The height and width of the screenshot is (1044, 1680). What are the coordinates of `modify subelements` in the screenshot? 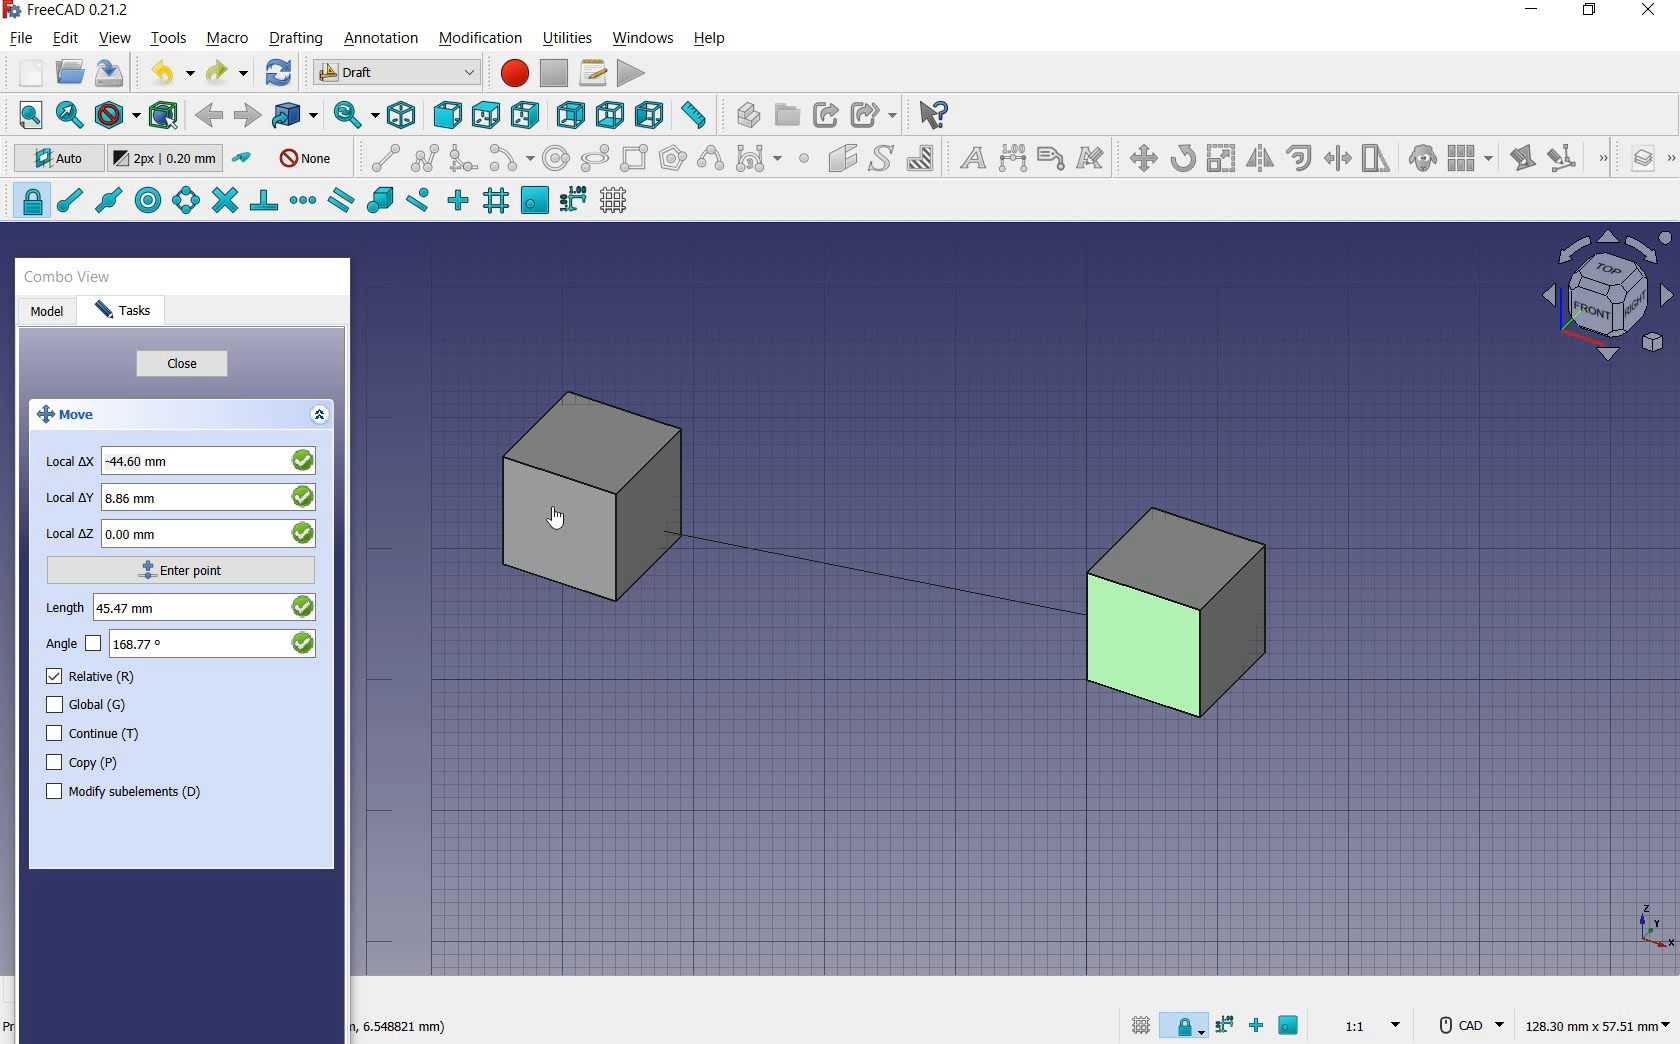 It's located at (131, 793).